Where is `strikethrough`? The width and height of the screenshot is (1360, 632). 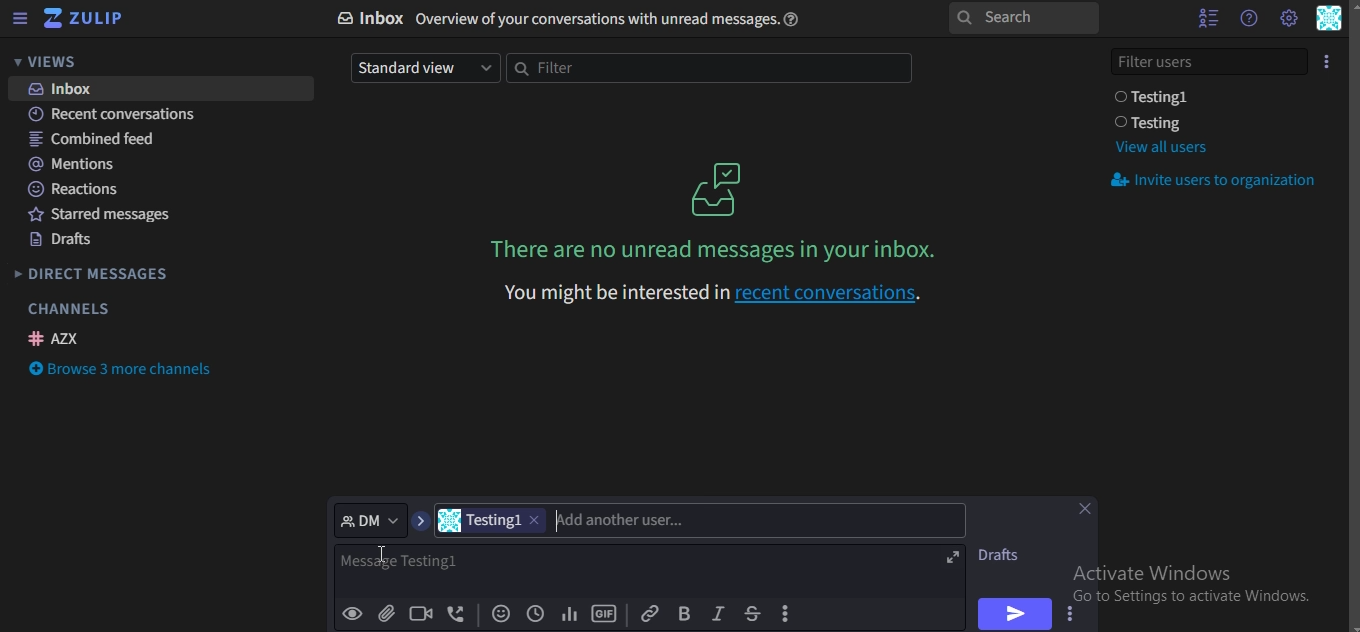 strikethrough is located at coordinates (751, 613).